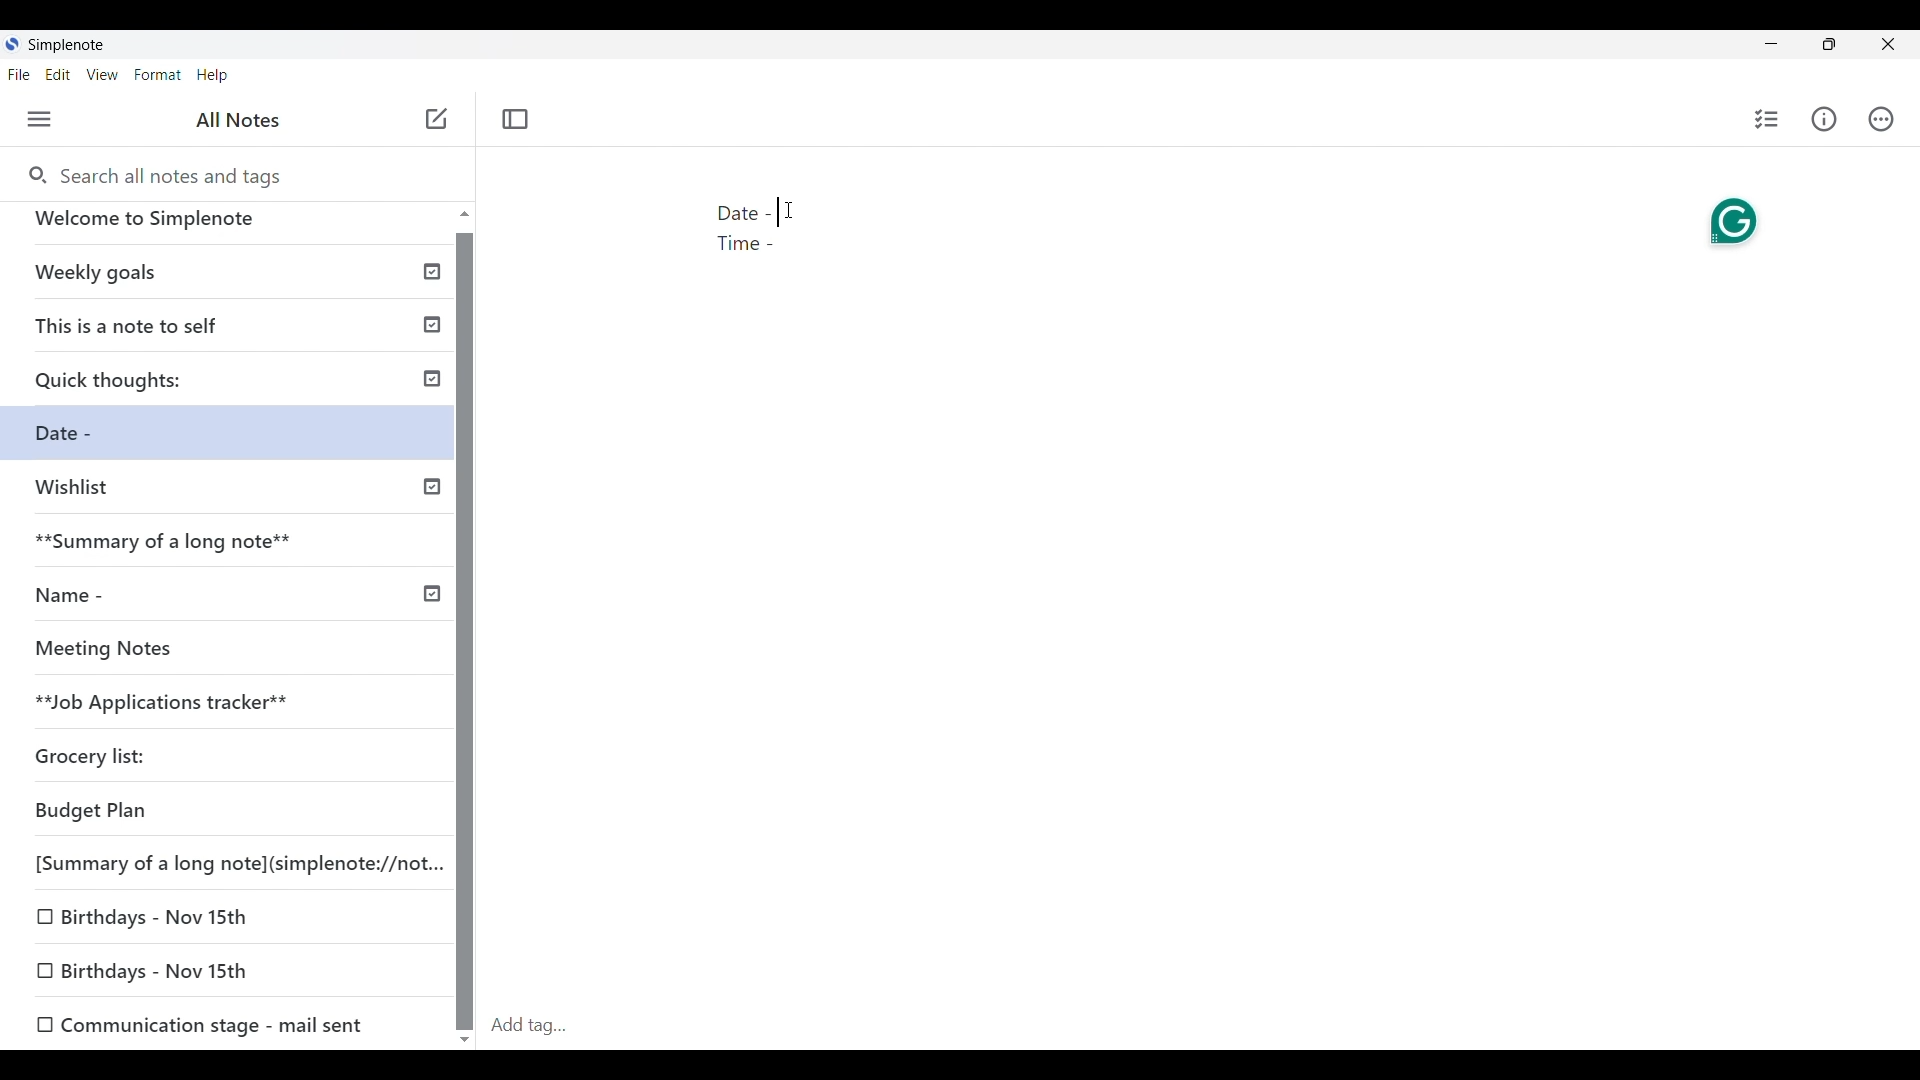 The height and width of the screenshot is (1080, 1920). What do you see at coordinates (1888, 44) in the screenshot?
I see `Close interface` at bounding box center [1888, 44].